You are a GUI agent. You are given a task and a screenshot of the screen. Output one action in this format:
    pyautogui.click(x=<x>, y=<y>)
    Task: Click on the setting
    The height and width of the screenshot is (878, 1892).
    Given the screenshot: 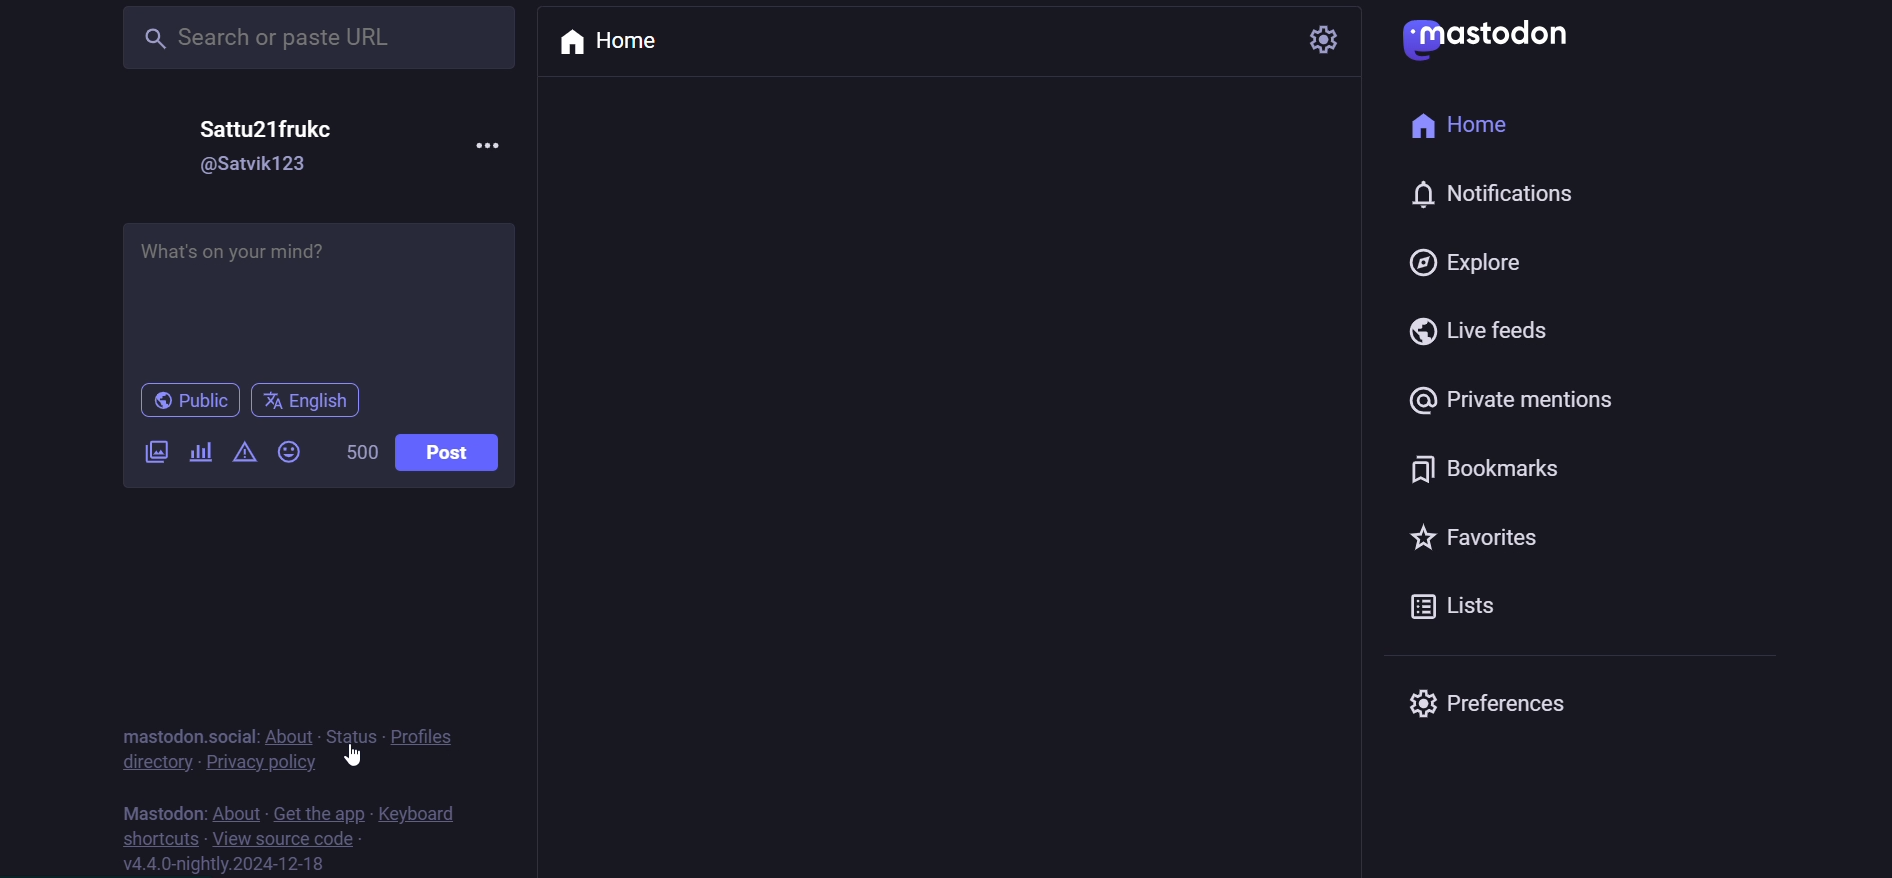 What is the action you would take?
    pyautogui.click(x=1333, y=38)
    